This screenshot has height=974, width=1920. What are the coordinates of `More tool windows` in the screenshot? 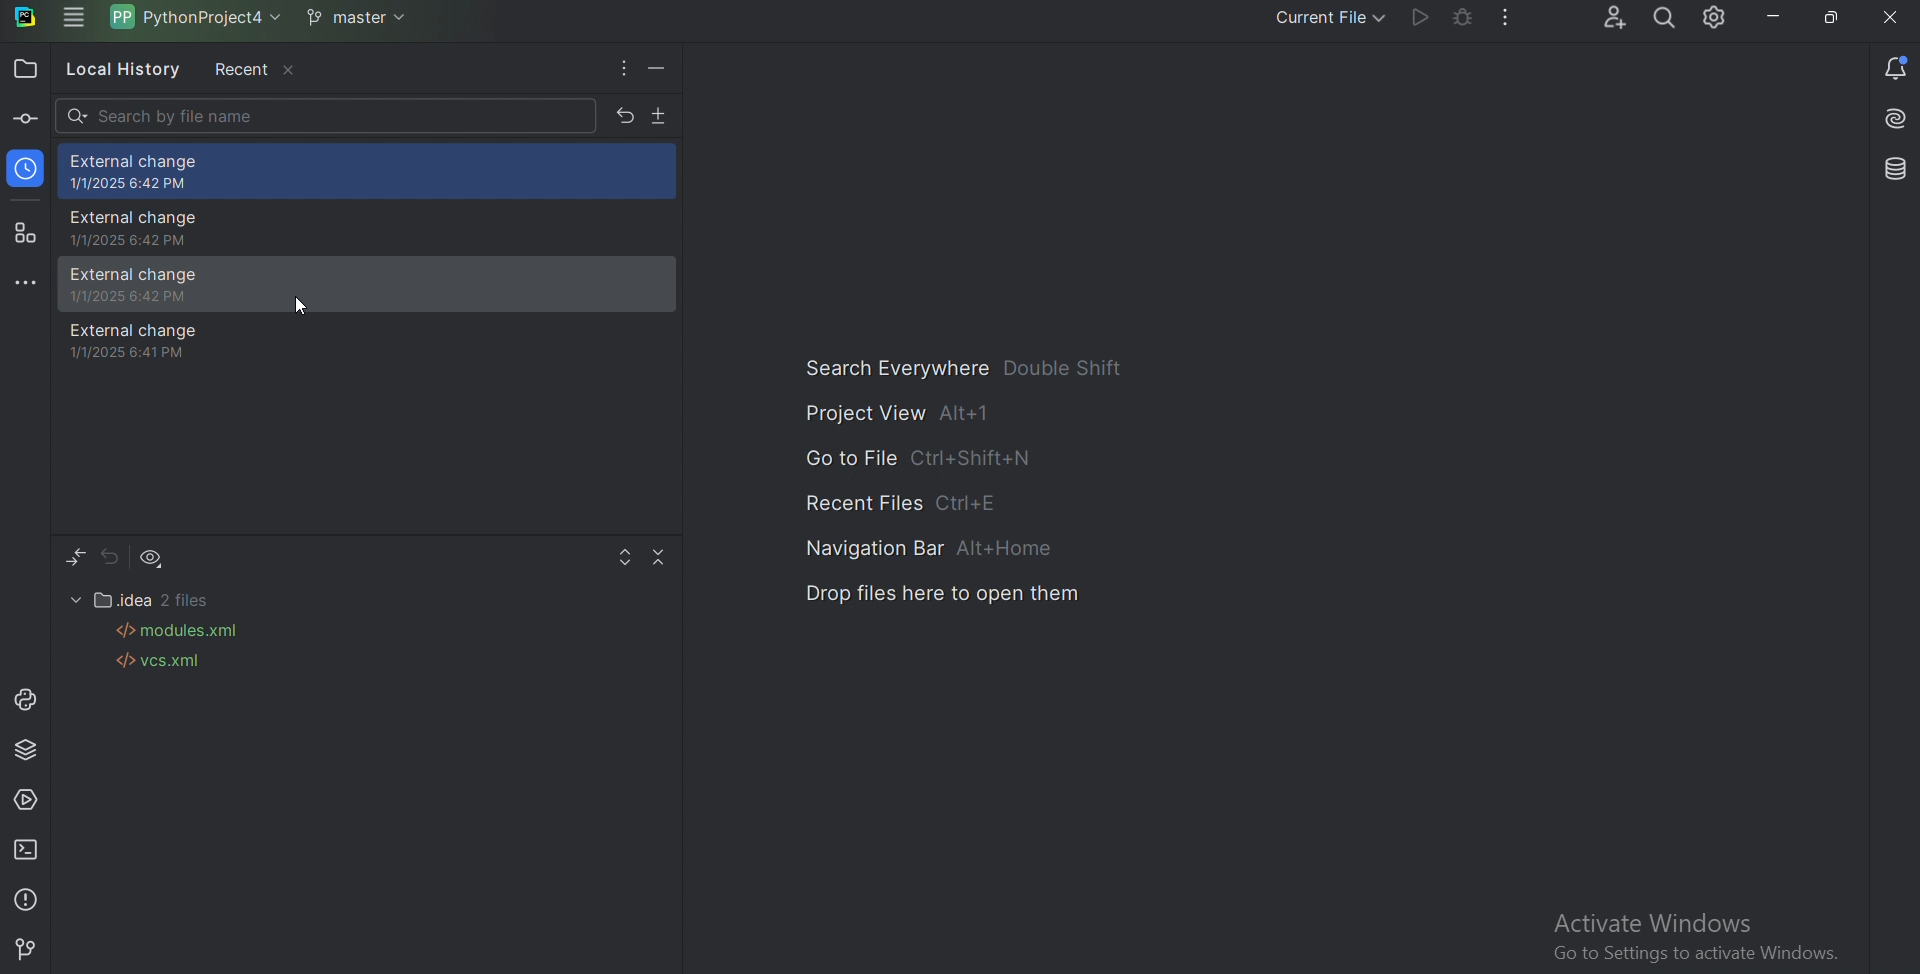 It's located at (26, 285).